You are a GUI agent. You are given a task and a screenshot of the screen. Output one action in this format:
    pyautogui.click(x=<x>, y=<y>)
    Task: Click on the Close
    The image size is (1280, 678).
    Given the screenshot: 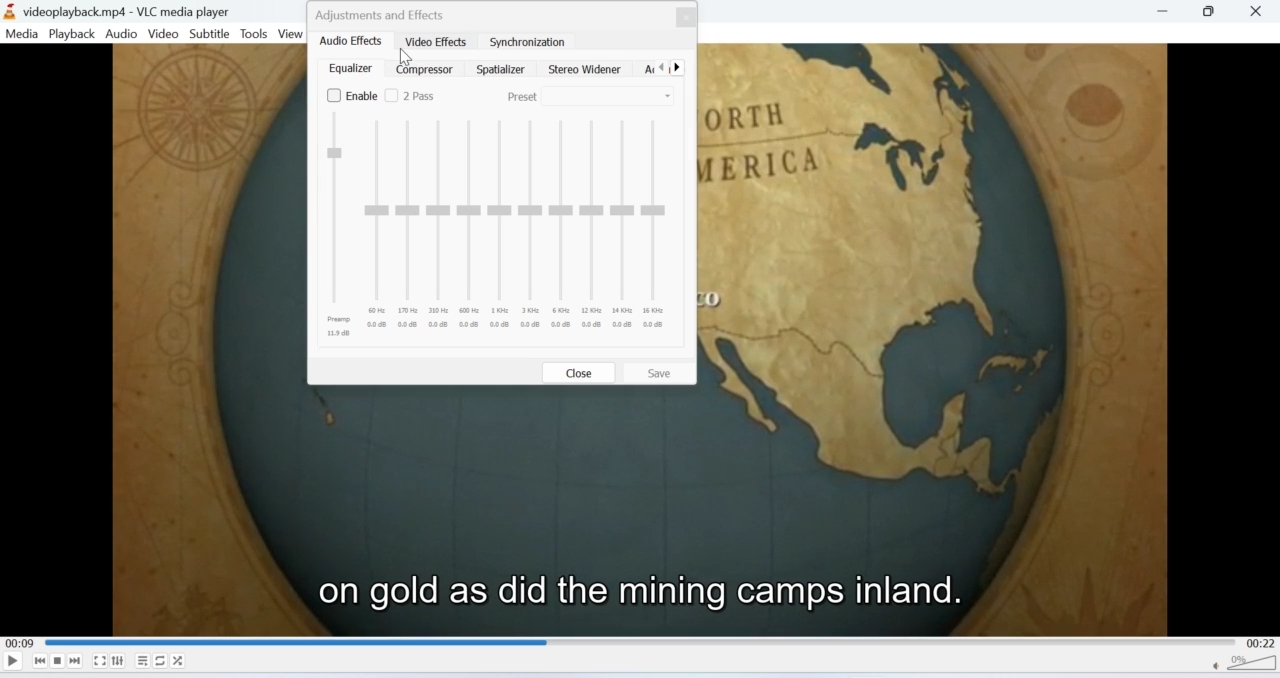 What is the action you would take?
    pyautogui.click(x=1257, y=12)
    